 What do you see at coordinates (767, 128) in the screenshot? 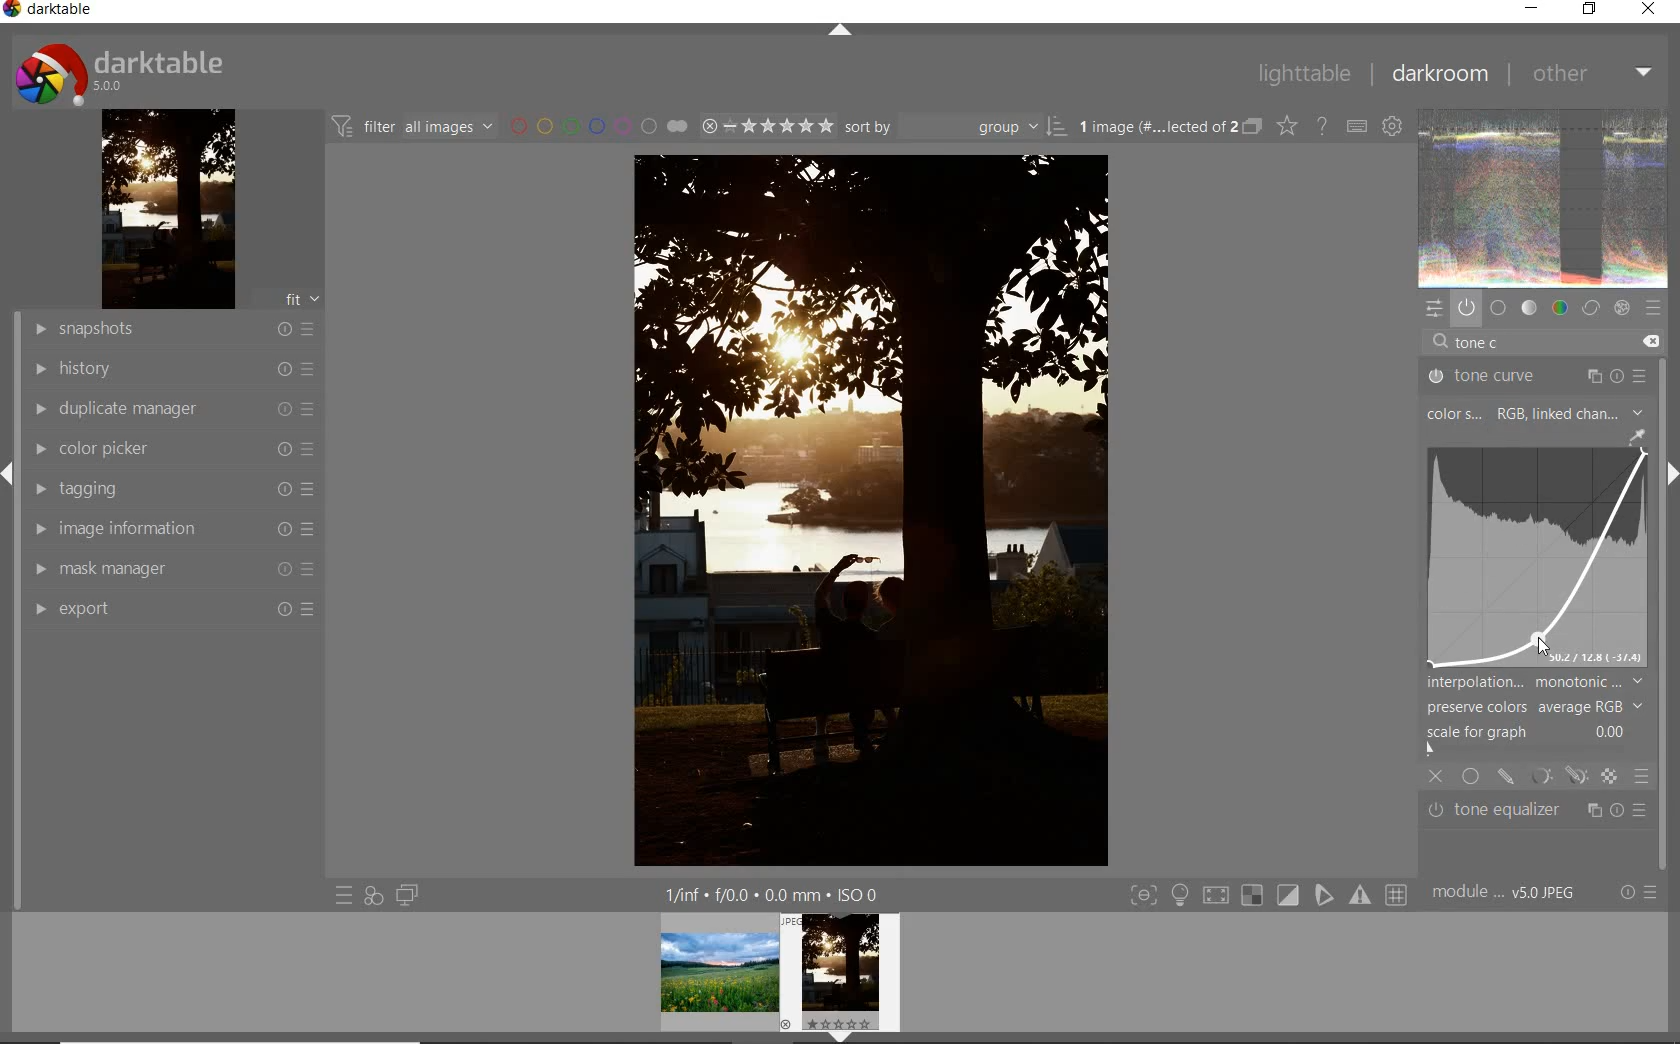
I see `selected Image range rating` at bounding box center [767, 128].